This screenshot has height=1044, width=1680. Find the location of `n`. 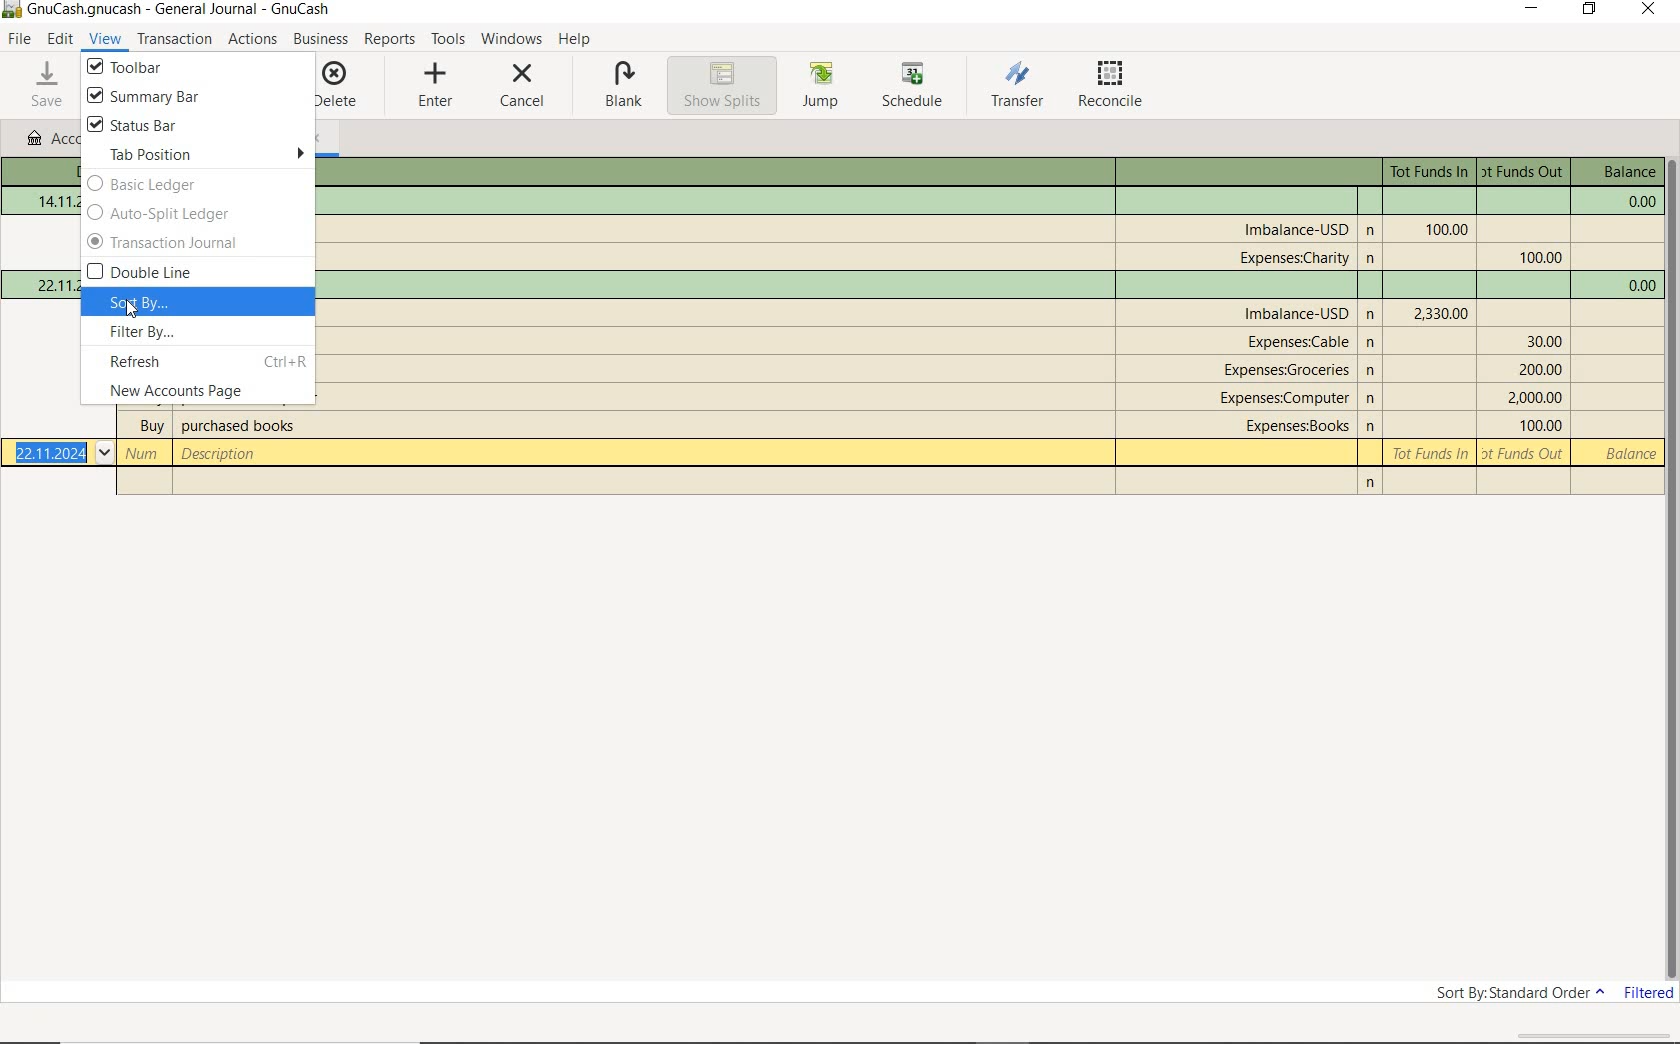

n is located at coordinates (1375, 345).